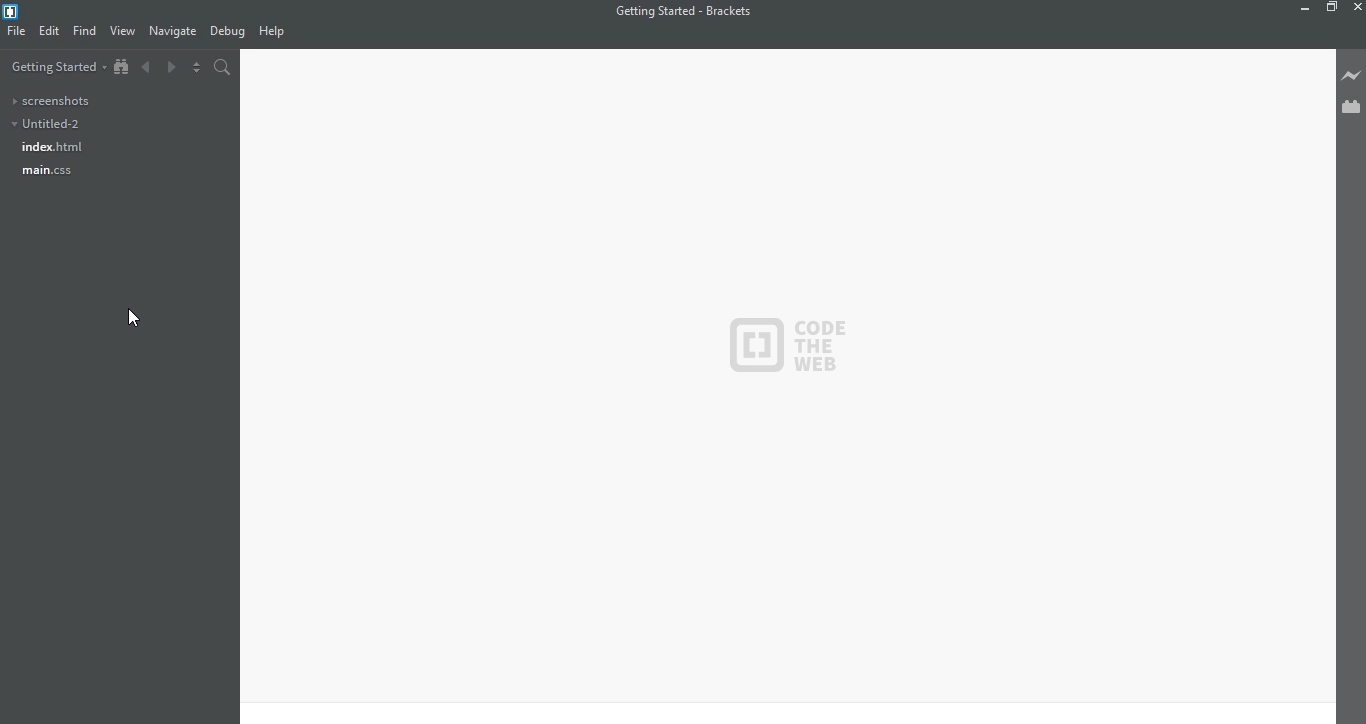 This screenshot has height=724, width=1366. Describe the element at coordinates (47, 170) in the screenshot. I see `main.css` at that location.